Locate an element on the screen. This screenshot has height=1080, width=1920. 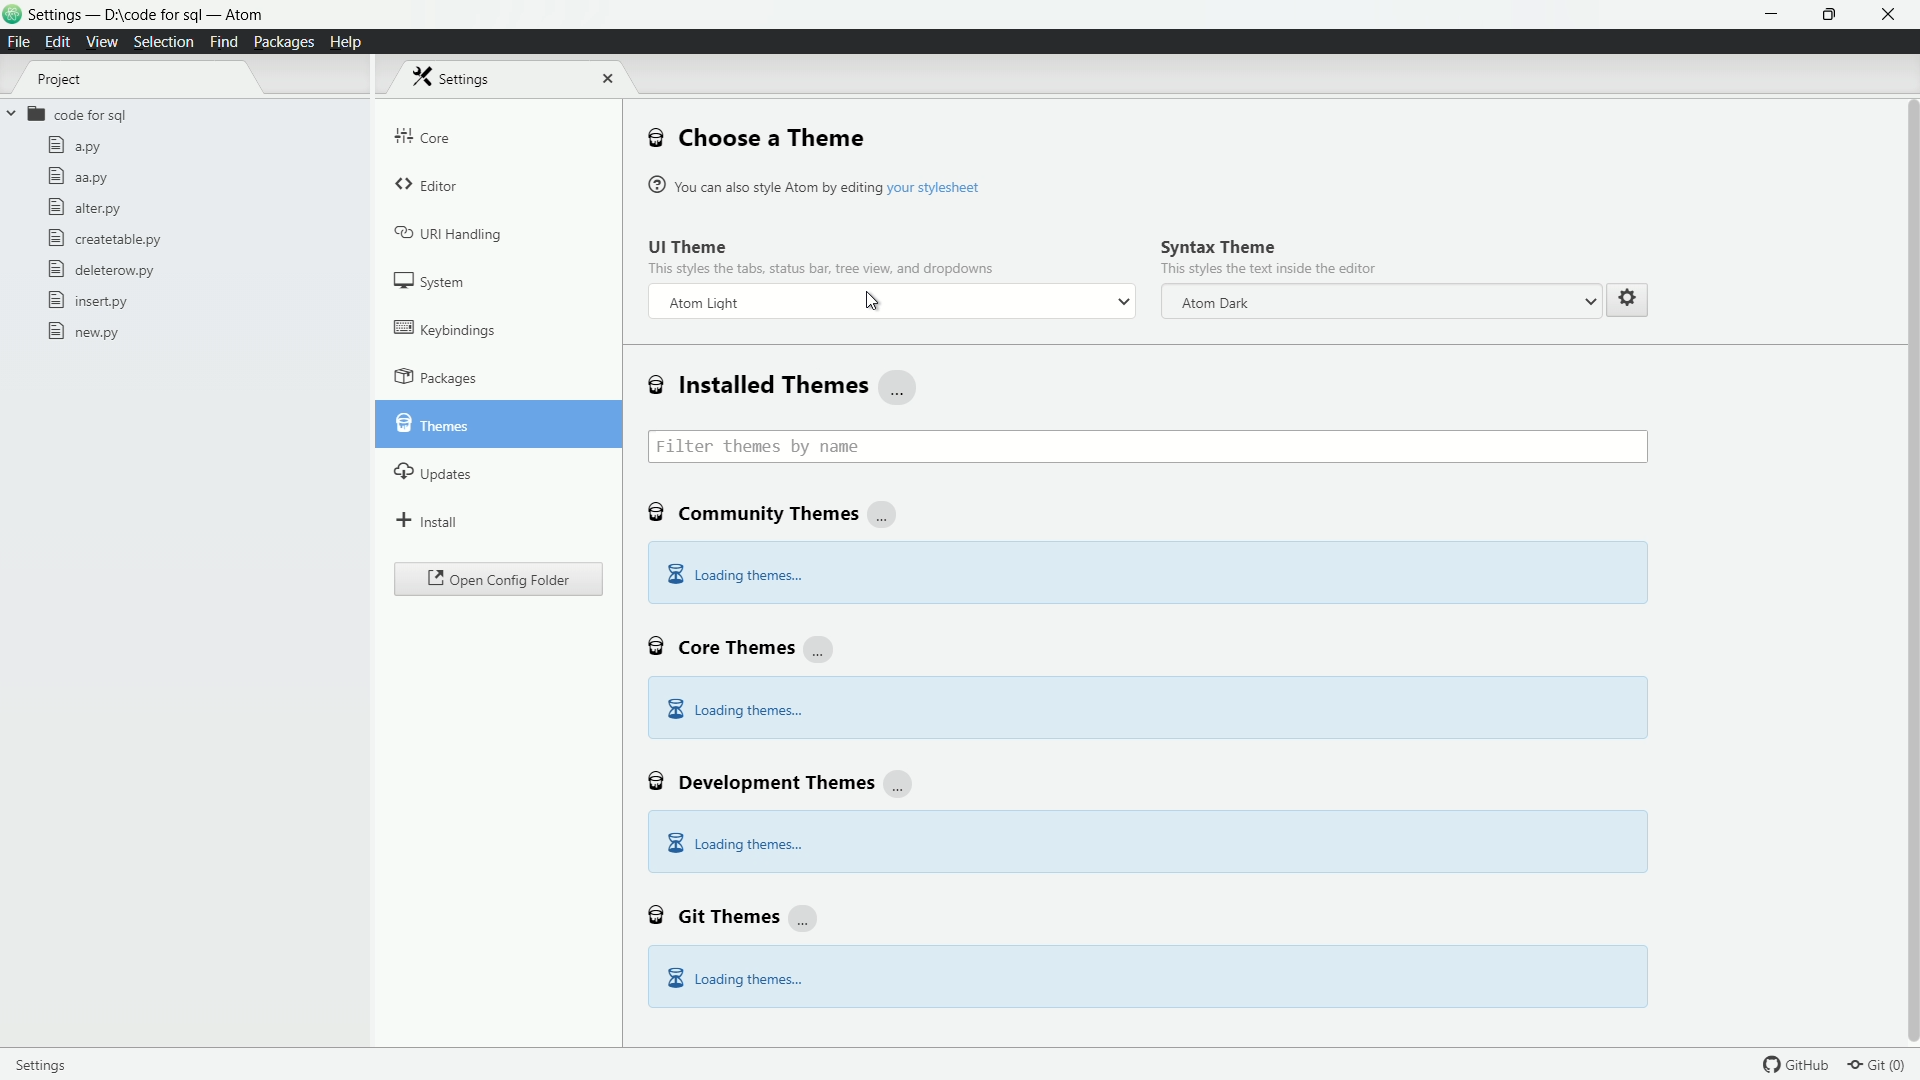
minimize is located at coordinates (1774, 15).